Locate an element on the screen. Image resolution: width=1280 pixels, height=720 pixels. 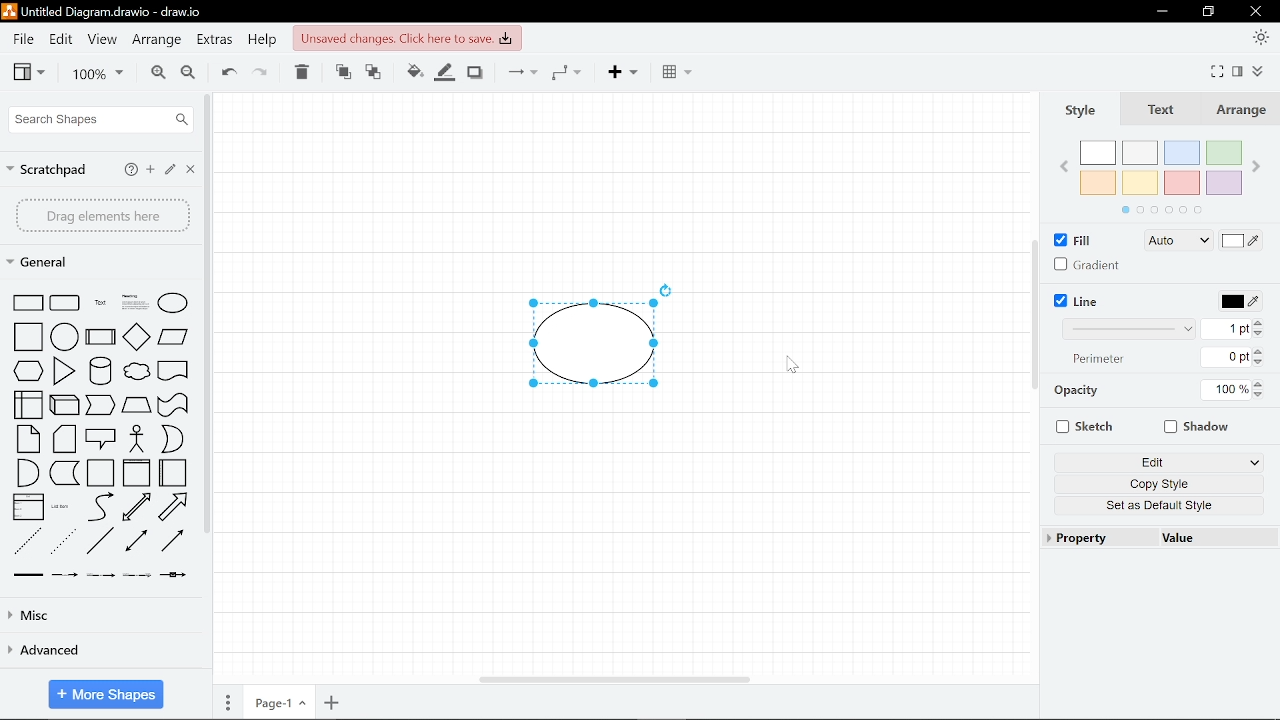
Delete is located at coordinates (301, 74).